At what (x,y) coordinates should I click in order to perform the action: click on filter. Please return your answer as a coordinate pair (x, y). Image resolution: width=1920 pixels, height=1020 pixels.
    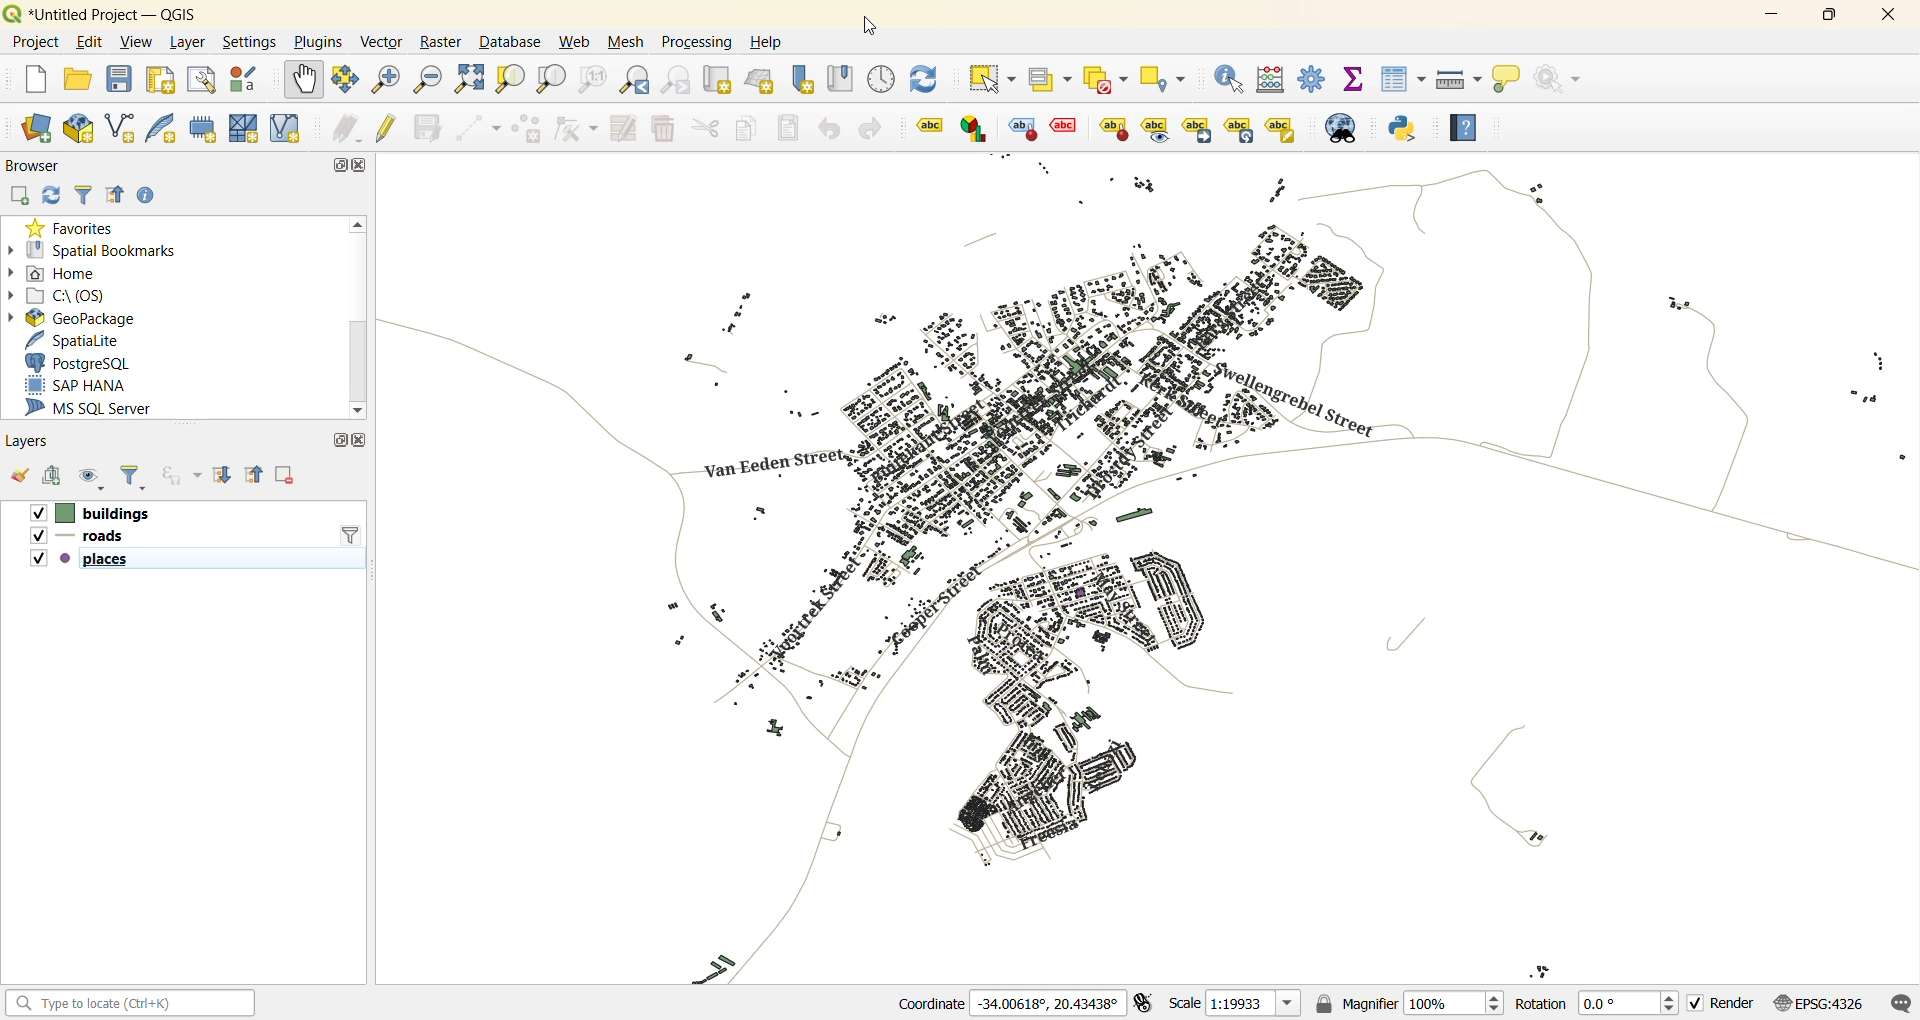
    Looking at the image, I should click on (85, 195).